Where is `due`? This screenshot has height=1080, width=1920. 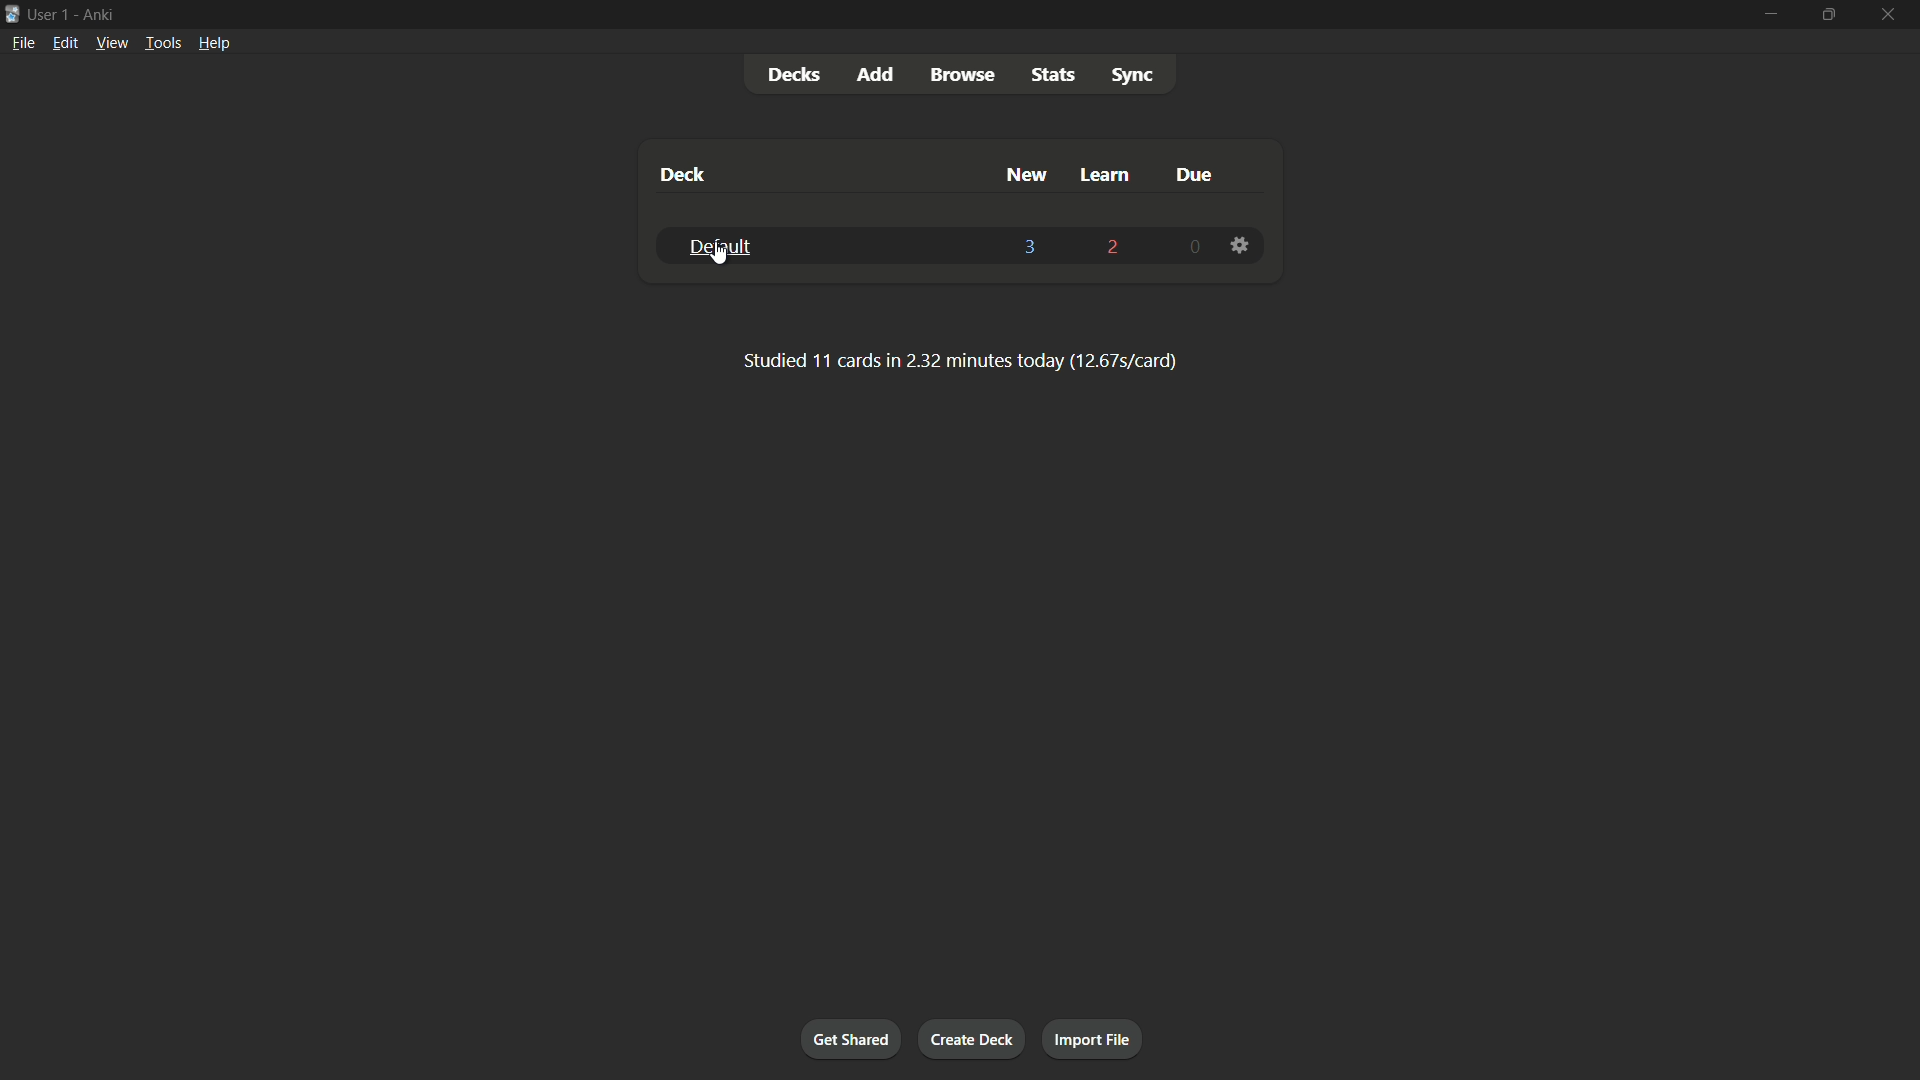
due is located at coordinates (1192, 175).